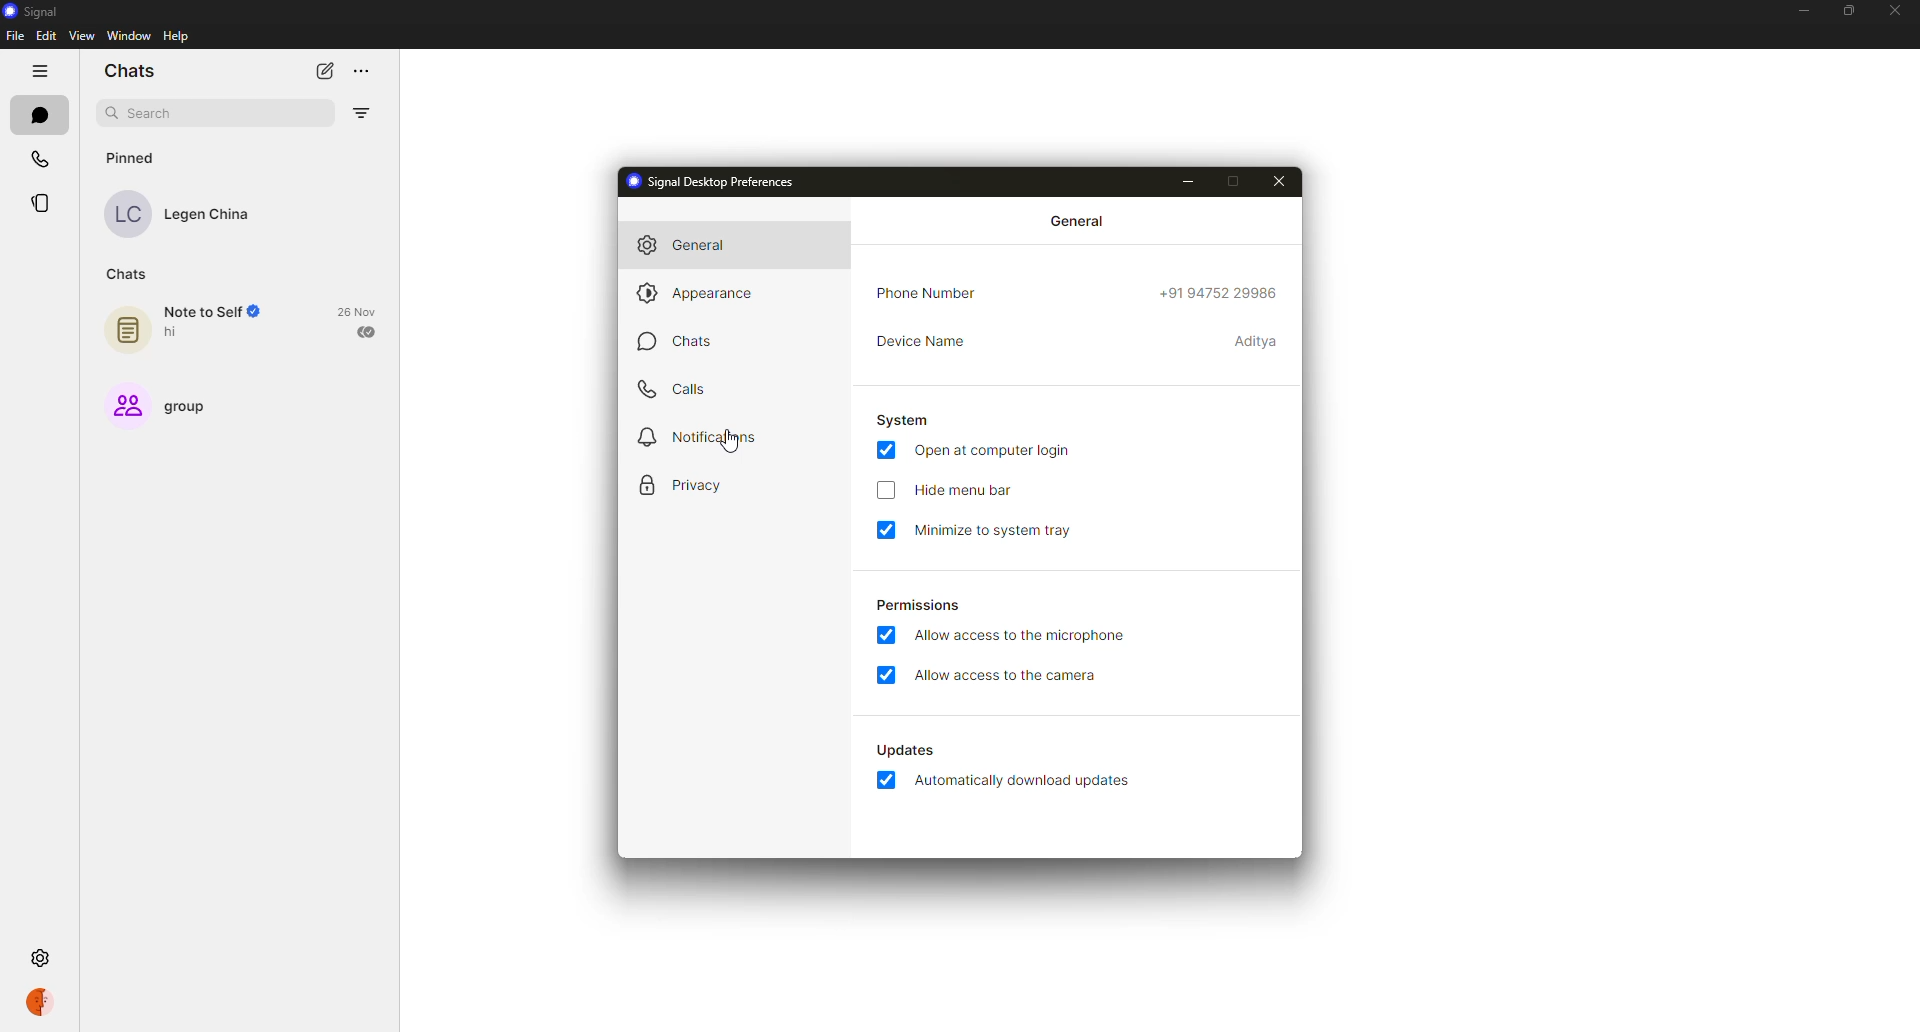 The width and height of the screenshot is (1920, 1032). I want to click on close, so click(1896, 11).